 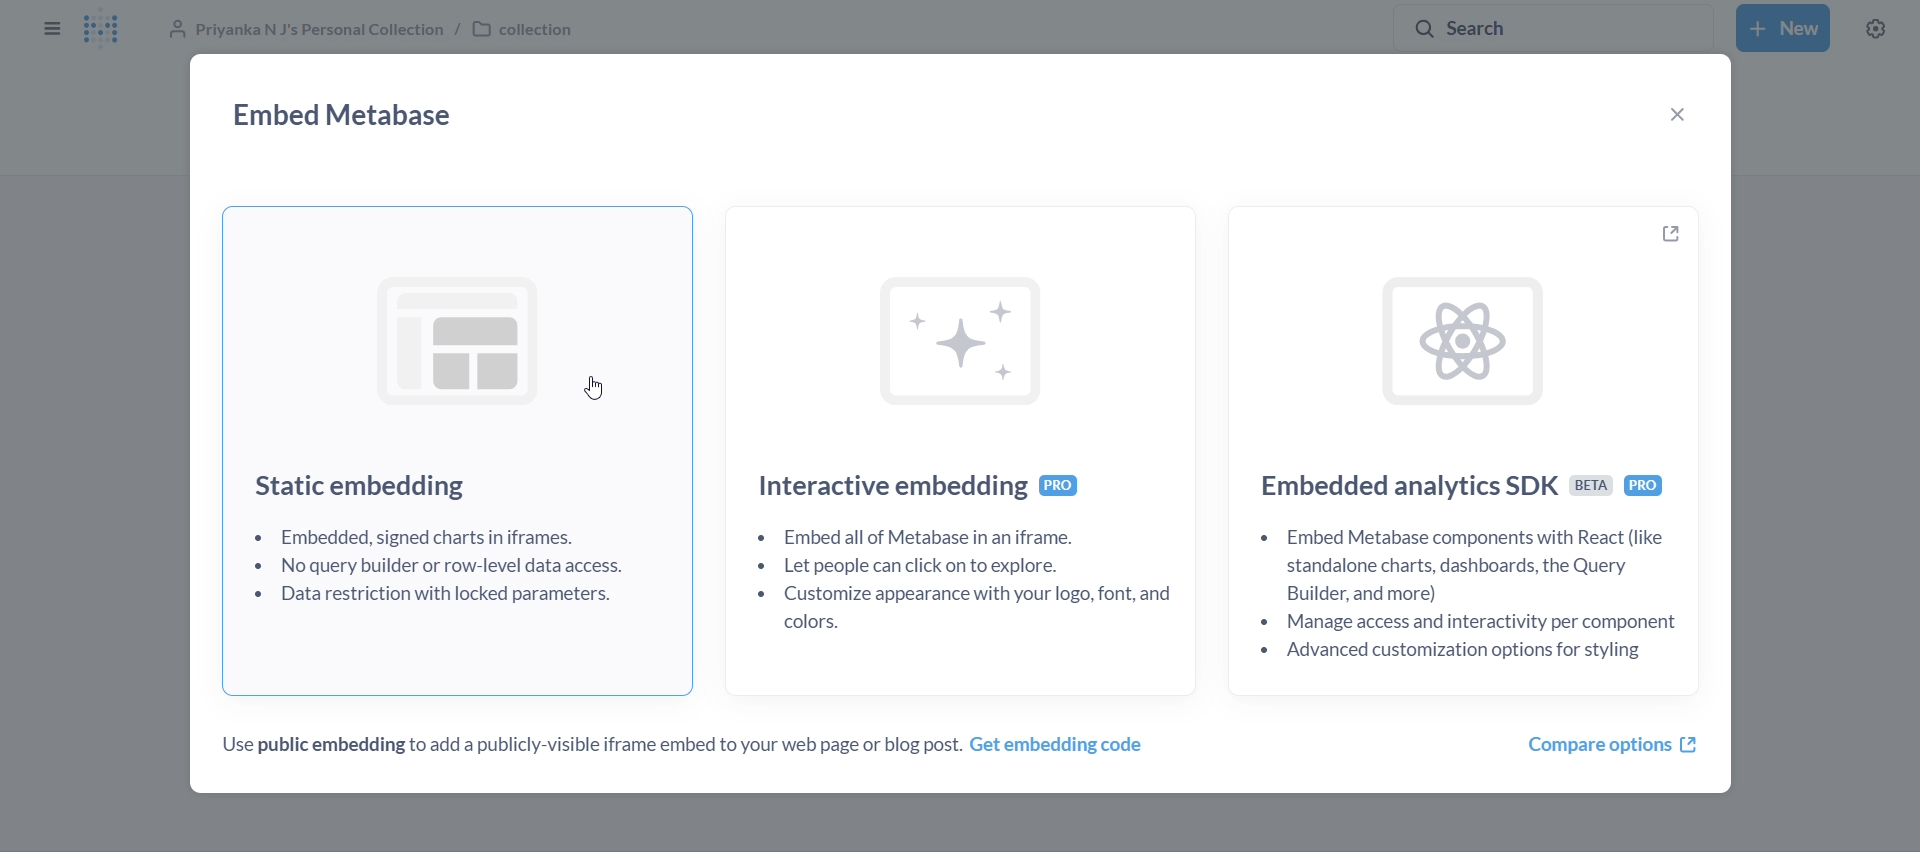 I want to click on close, so click(x=1681, y=116).